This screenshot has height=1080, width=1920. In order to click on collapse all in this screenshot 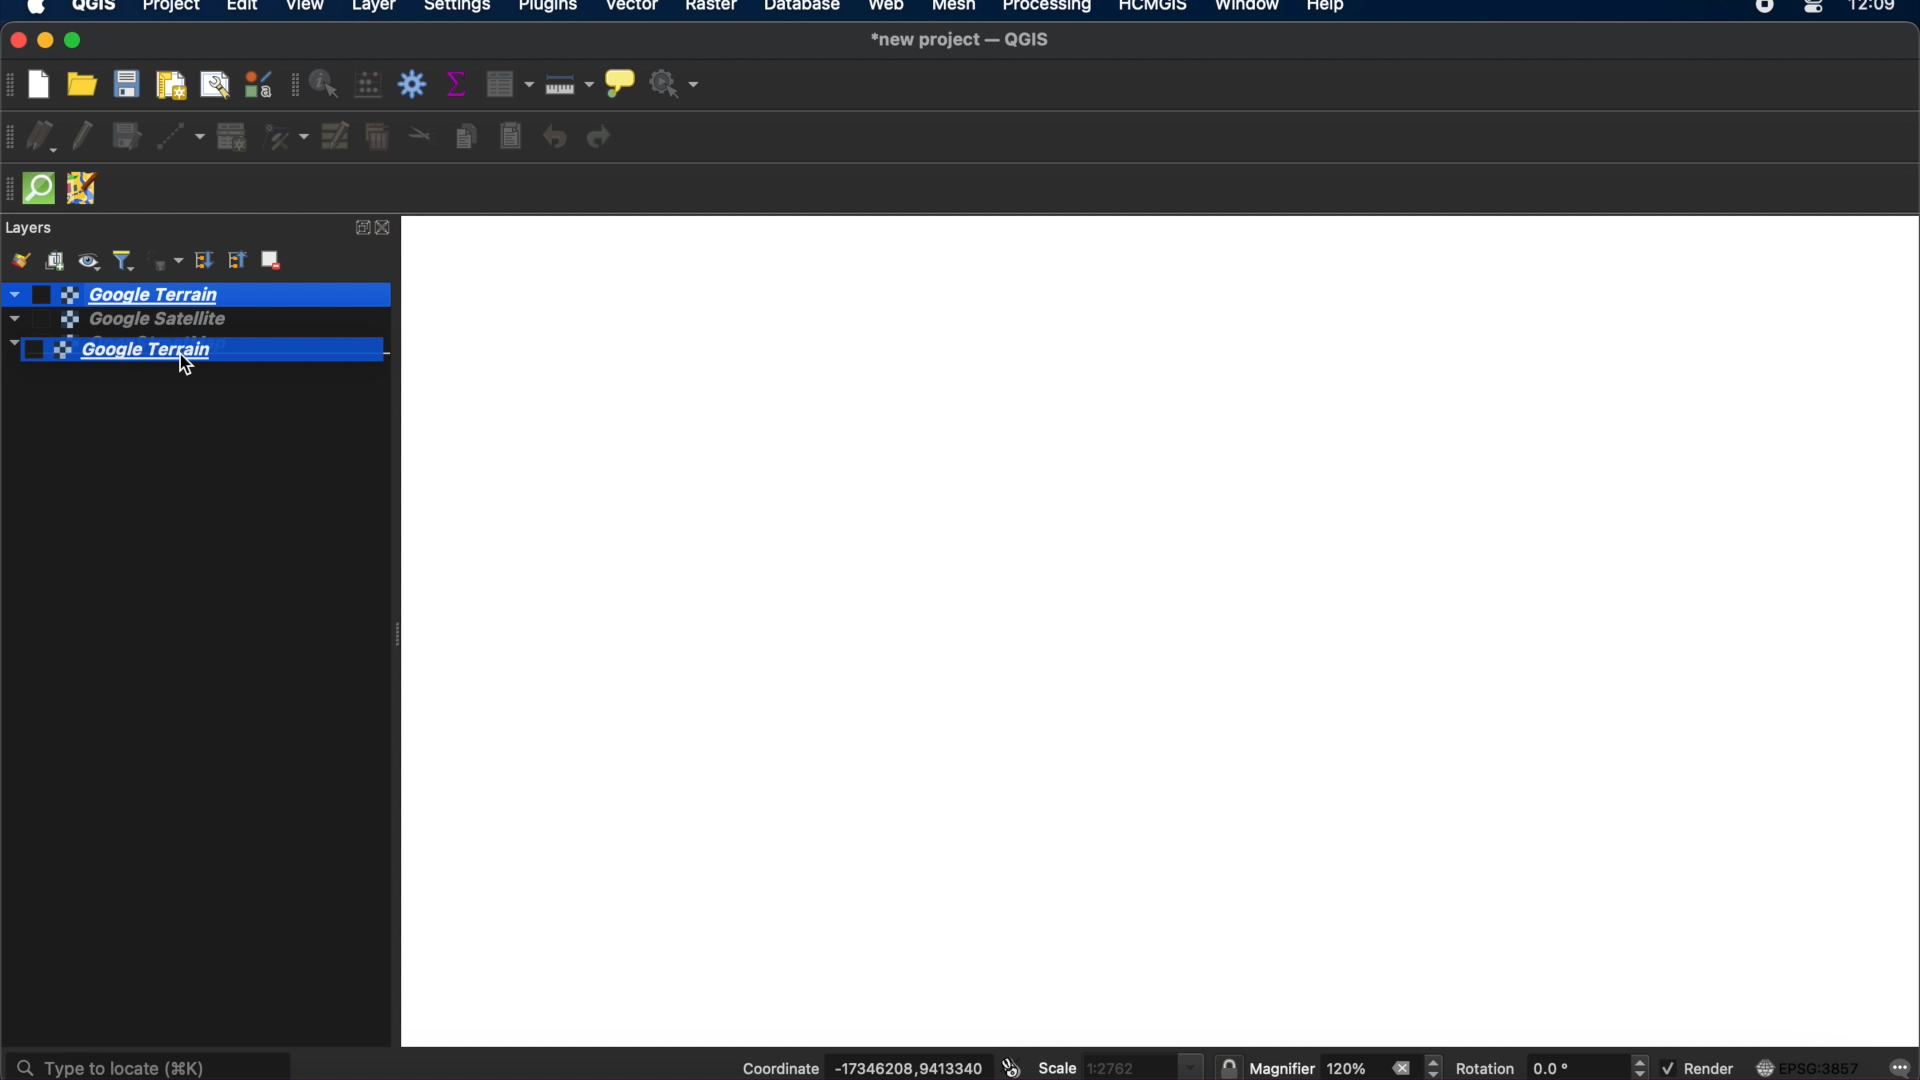, I will do `click(238, 261)`.